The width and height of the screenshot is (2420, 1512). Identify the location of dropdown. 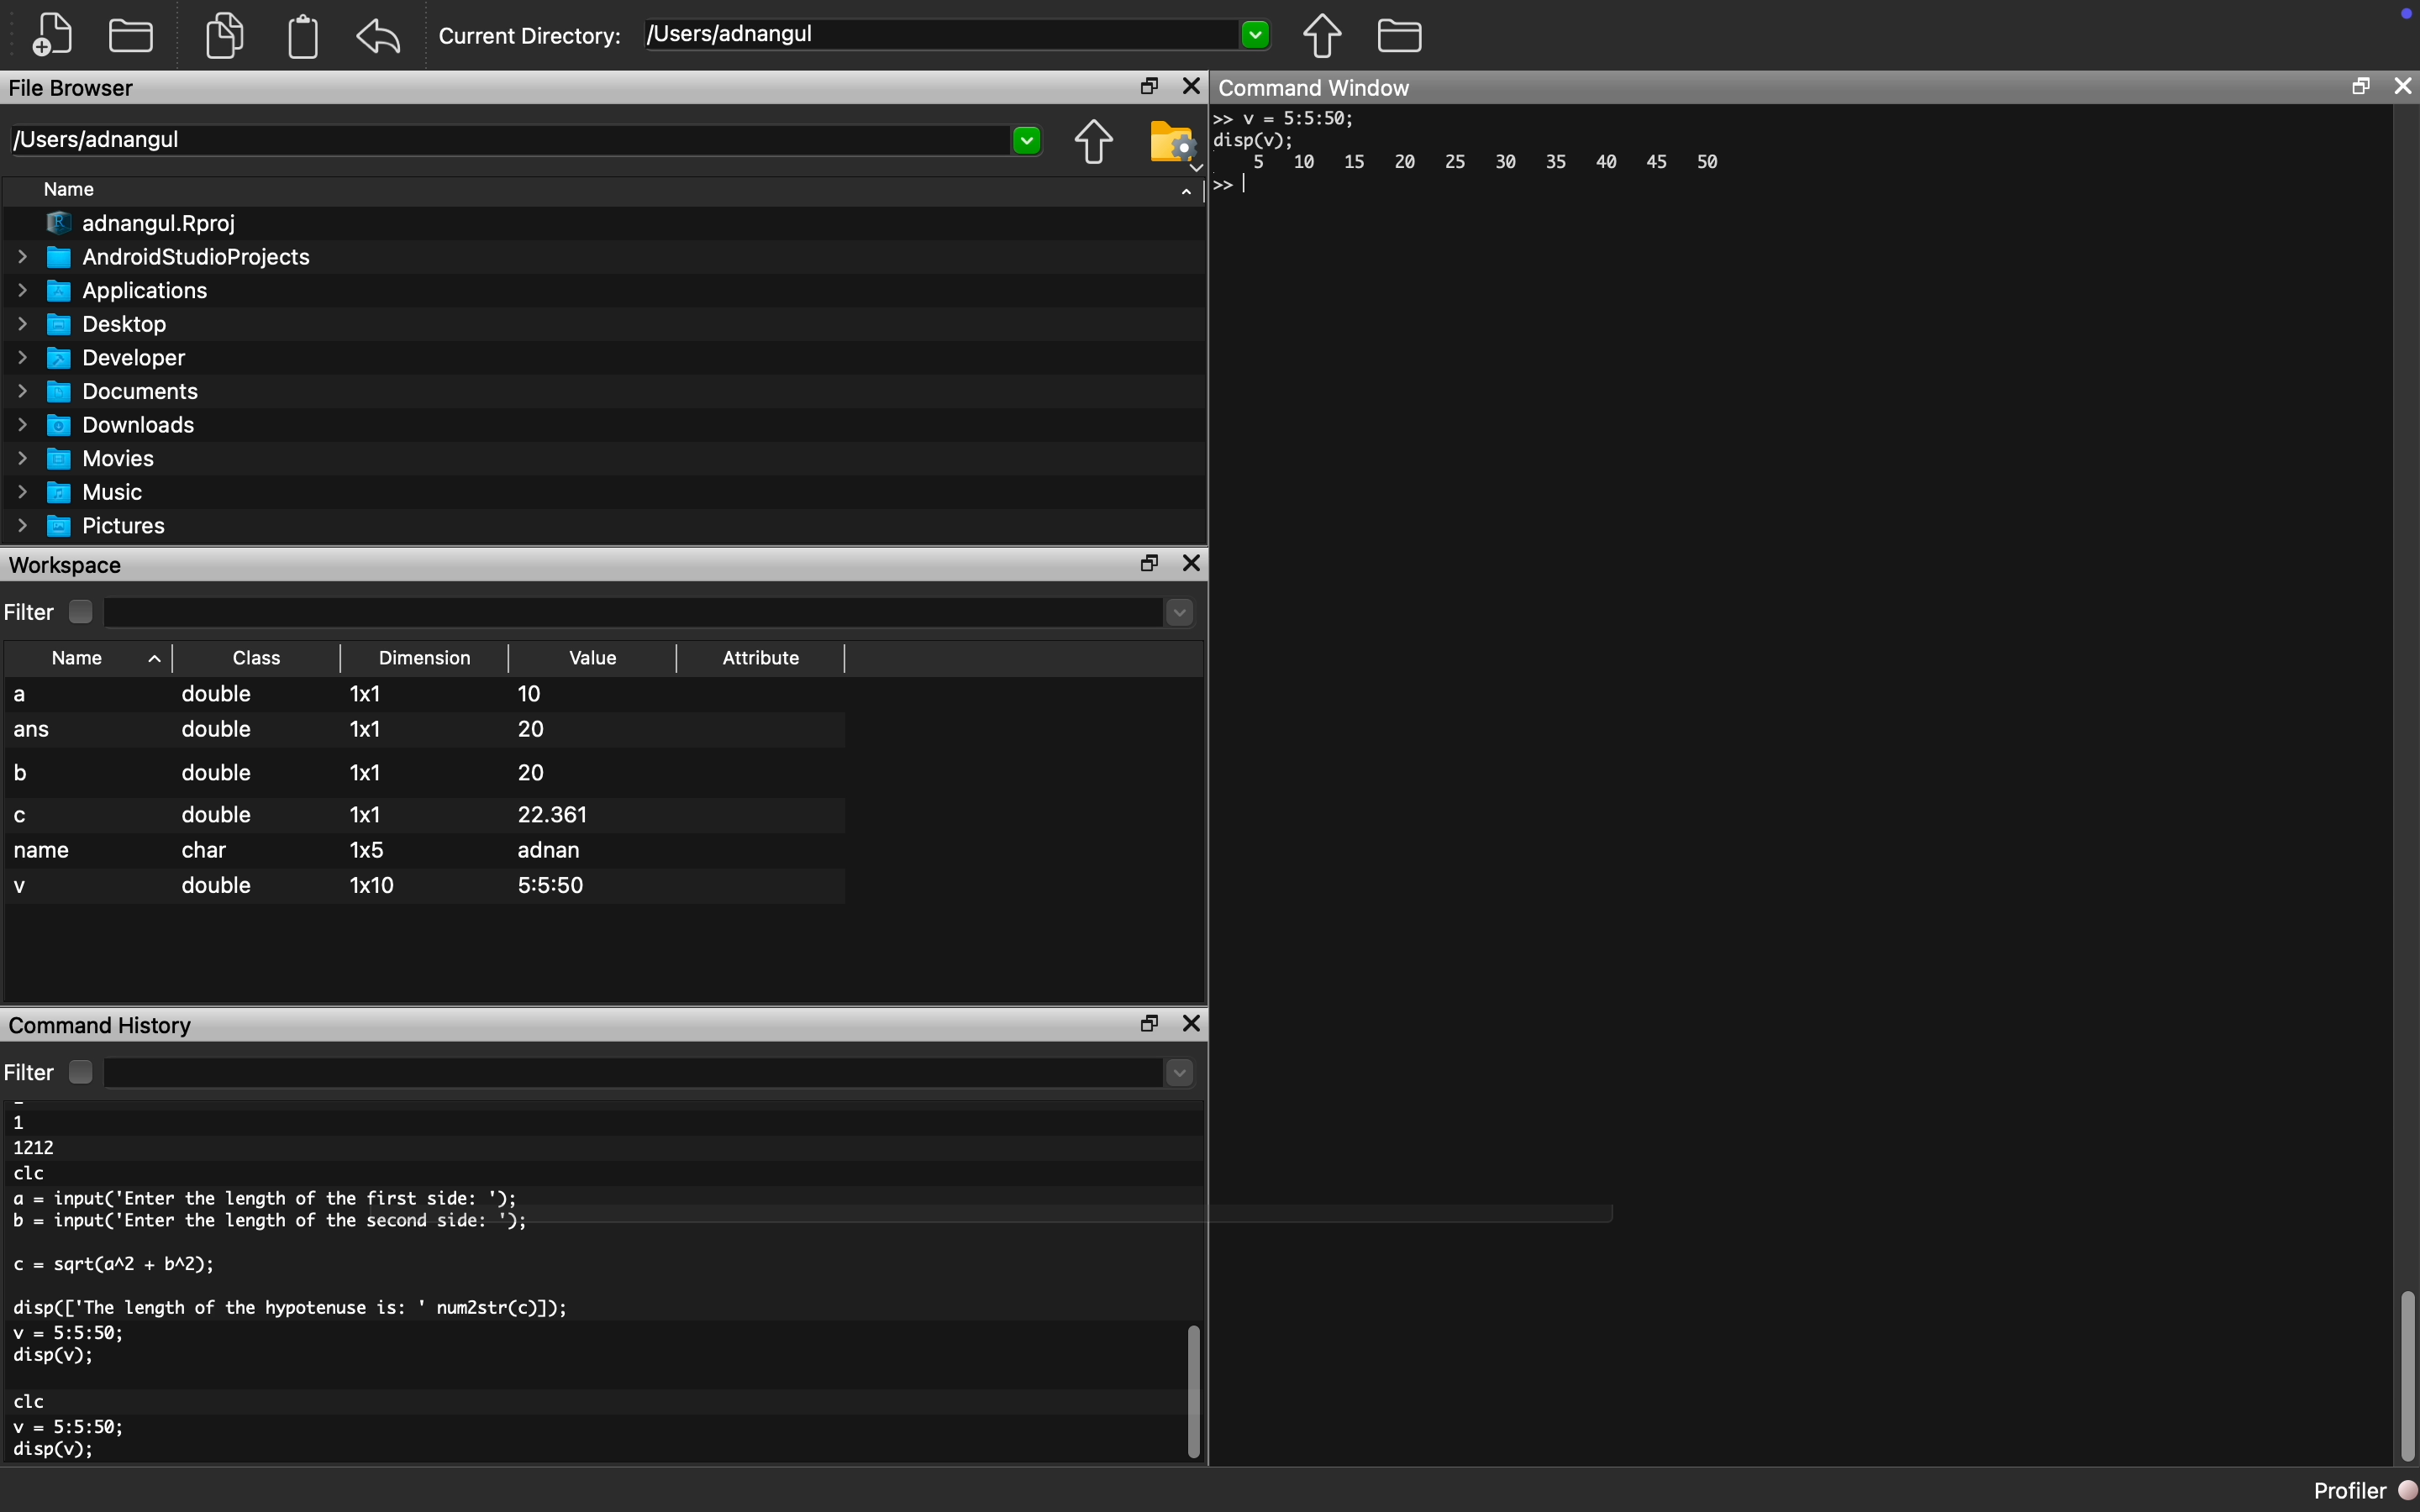
(1171, 614).